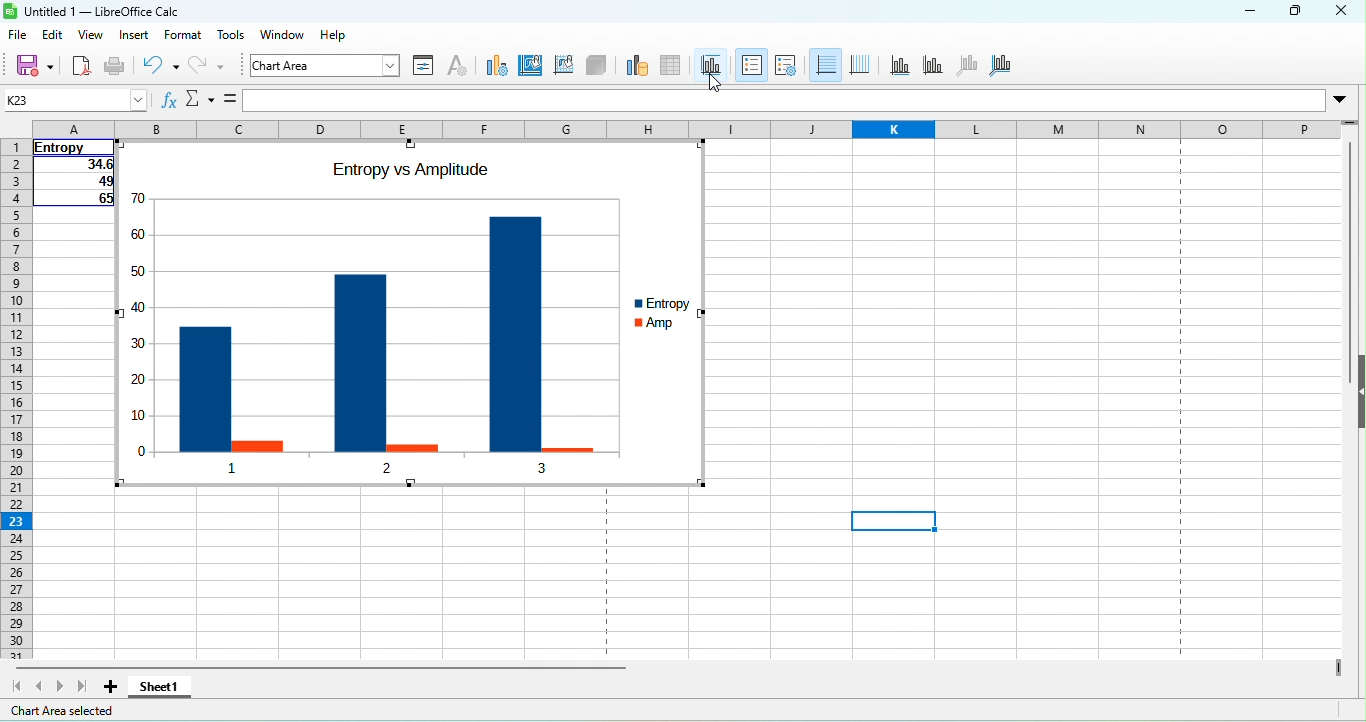 The height and width of the screenshot is (722, 1366). I want to click on print, so click(117, 65).